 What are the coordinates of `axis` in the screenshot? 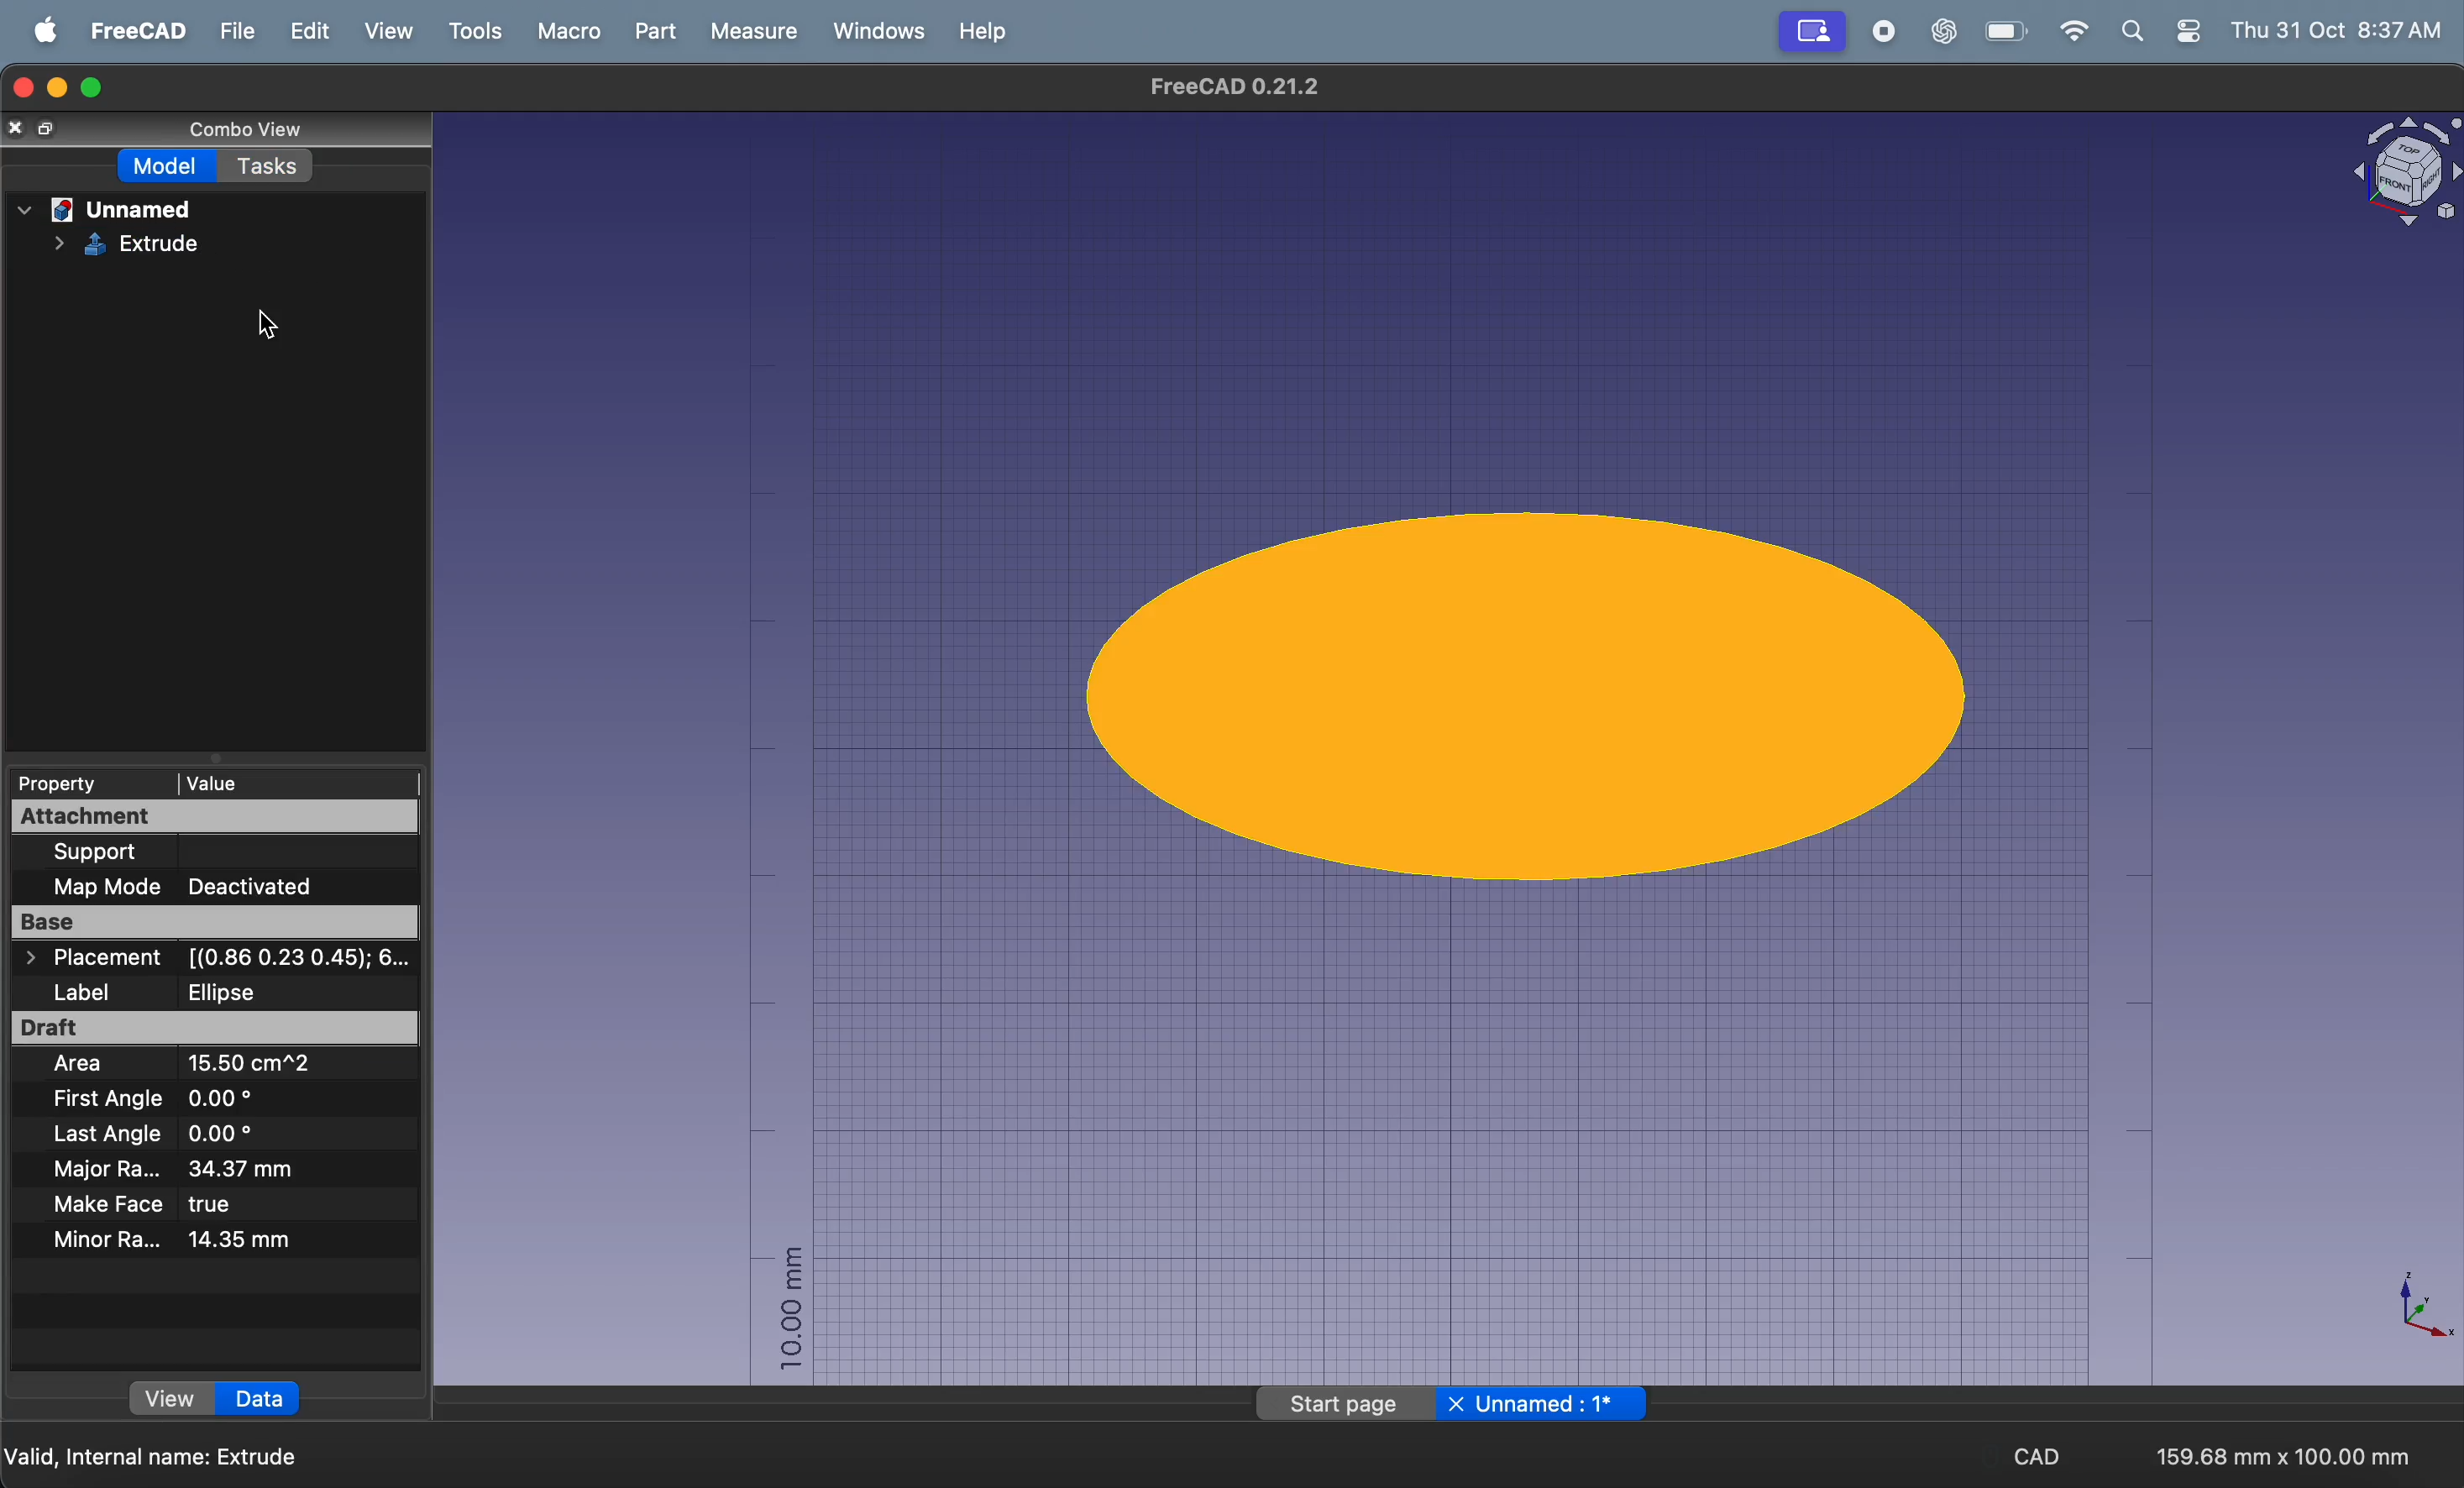 It's located at (2414, 1308).